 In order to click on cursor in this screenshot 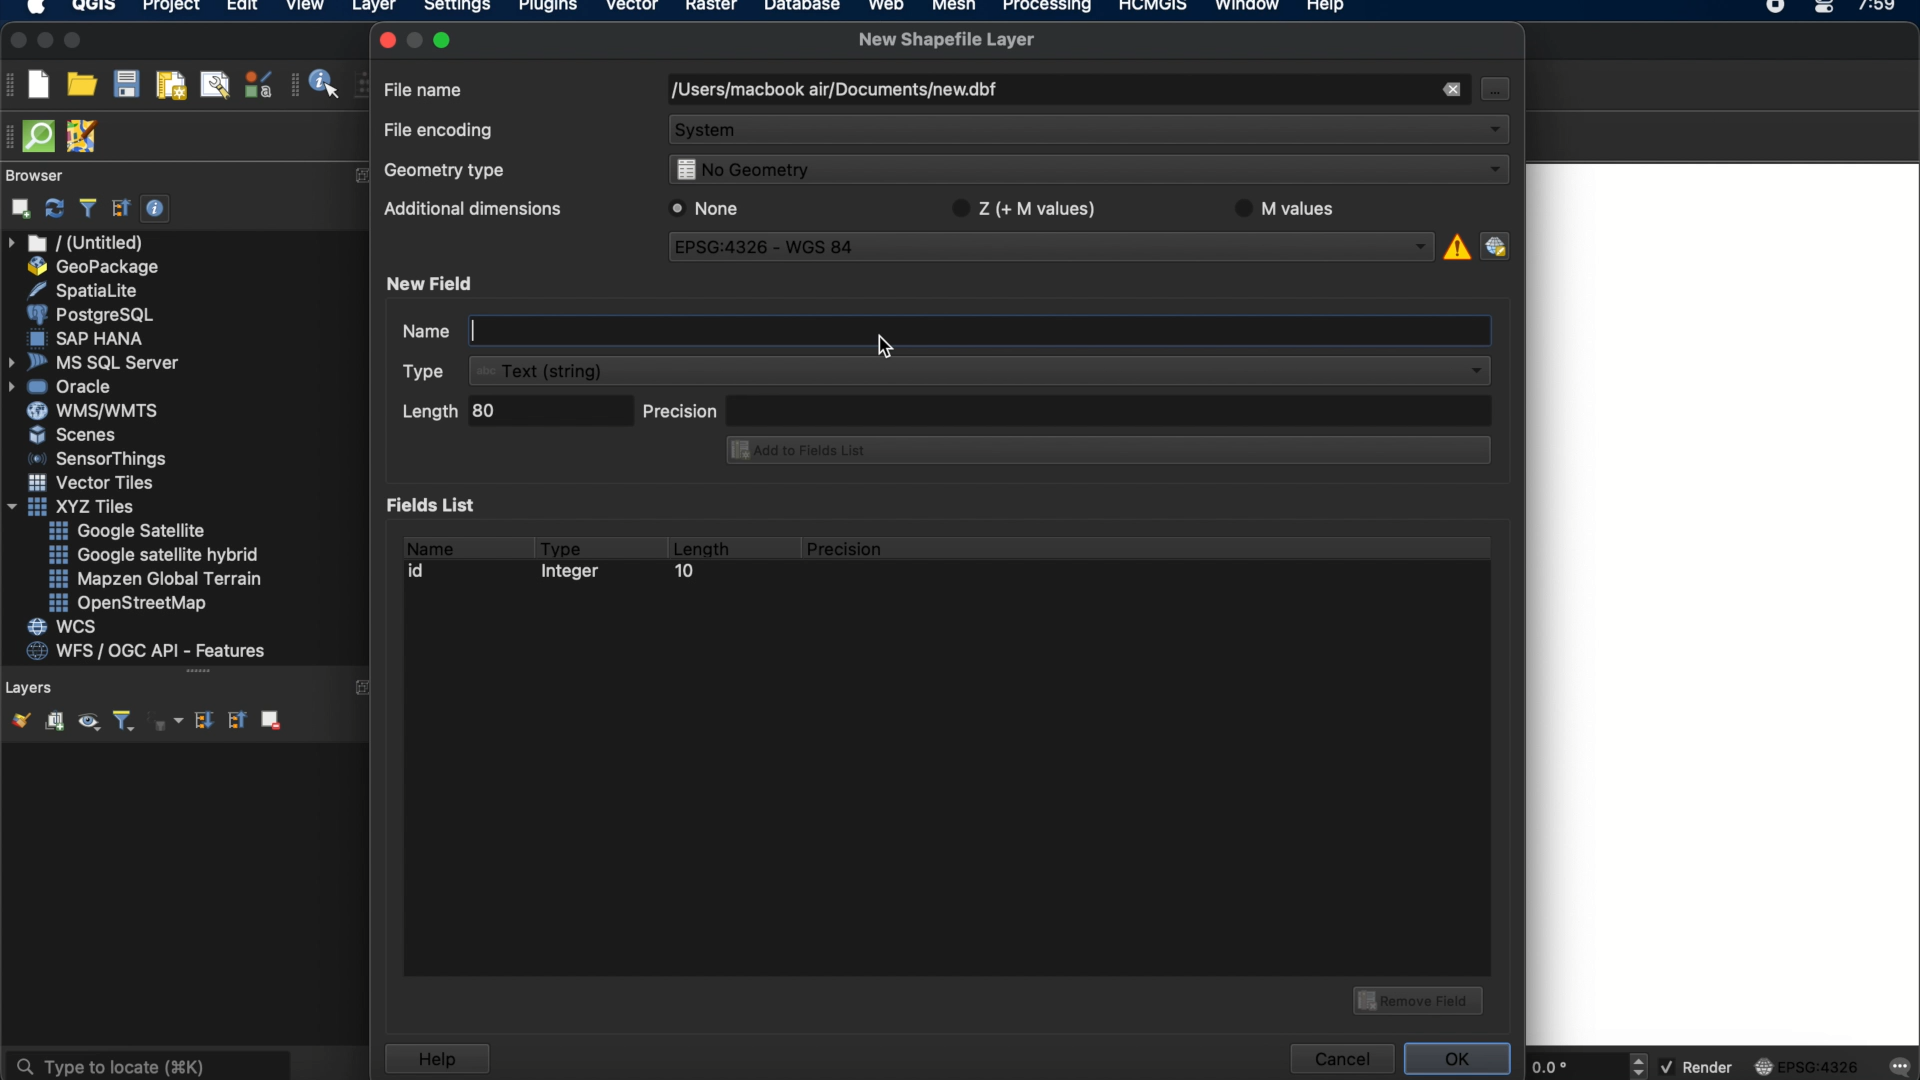, I will do `click(1493, 88)`.